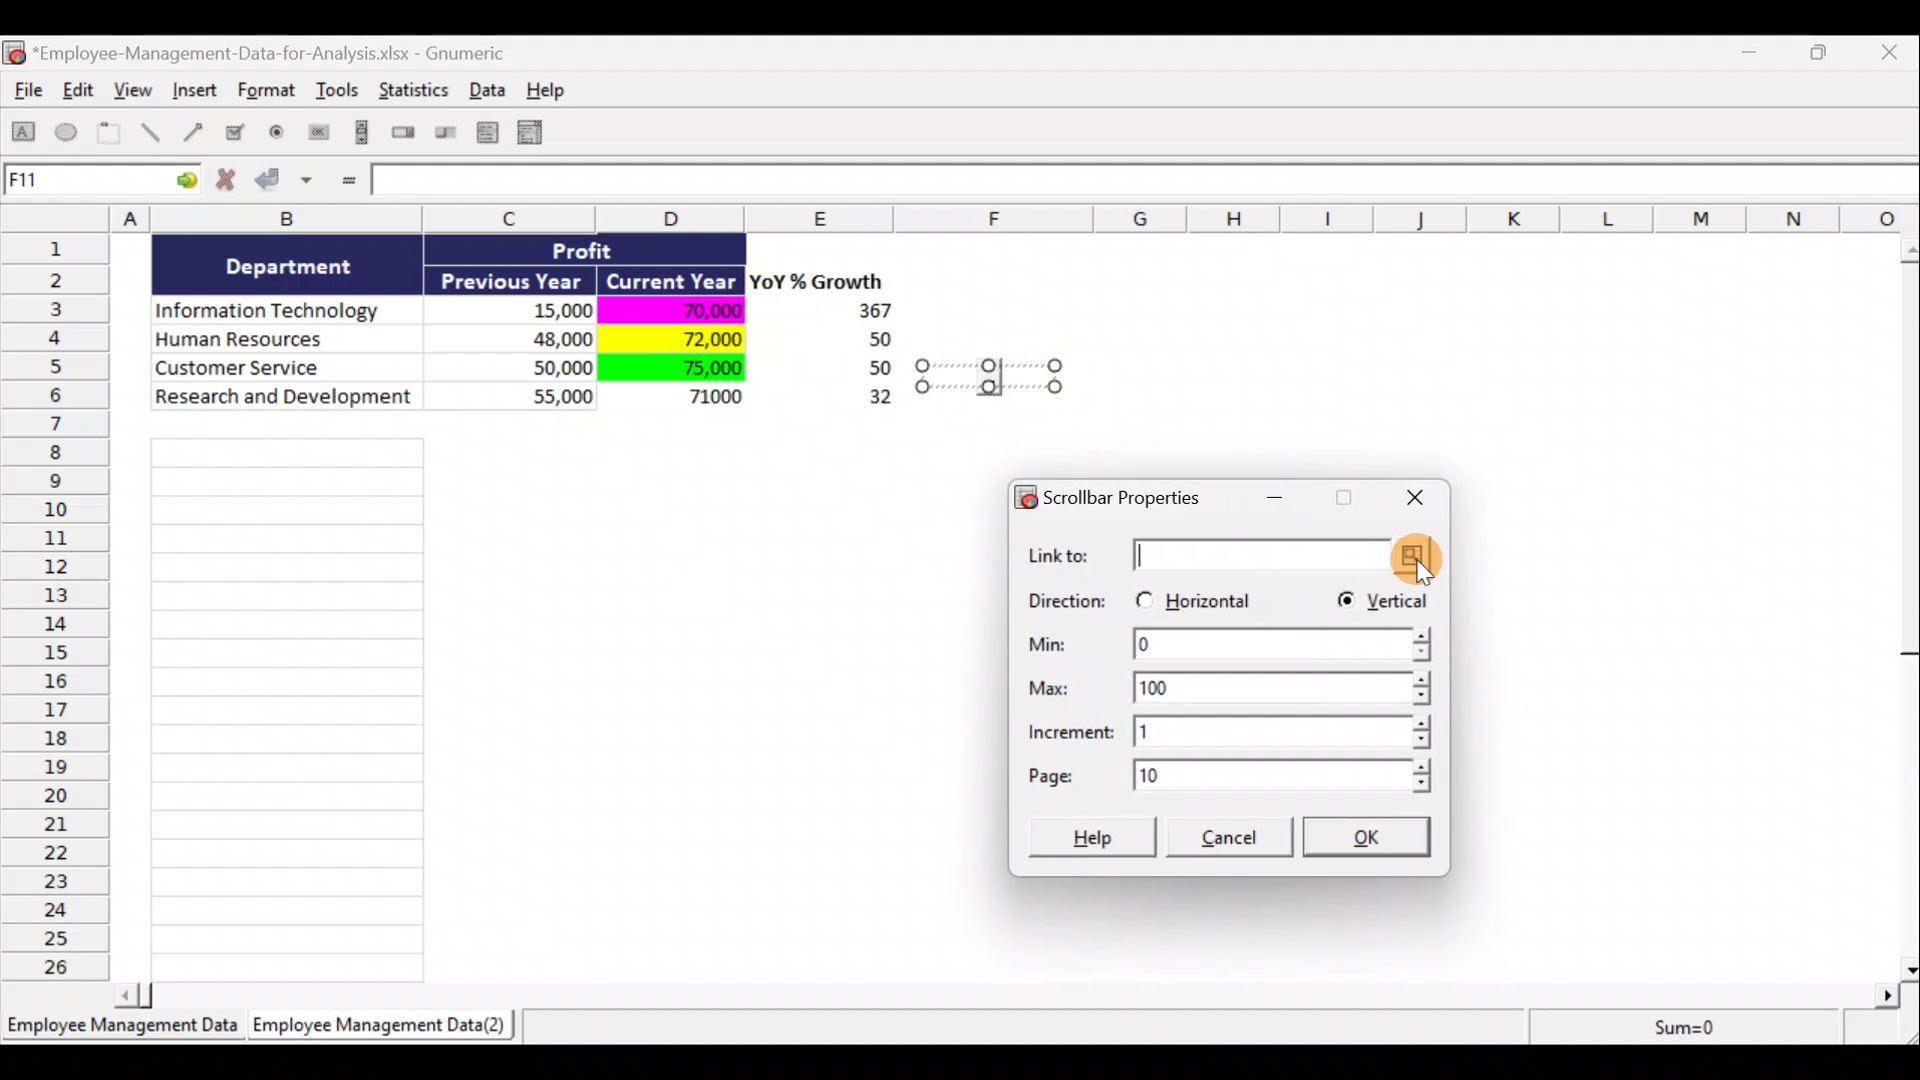  What do you see at coordinates (265, 55) in the screenshot?
I see `Document name` at bounding box center [265, 55].